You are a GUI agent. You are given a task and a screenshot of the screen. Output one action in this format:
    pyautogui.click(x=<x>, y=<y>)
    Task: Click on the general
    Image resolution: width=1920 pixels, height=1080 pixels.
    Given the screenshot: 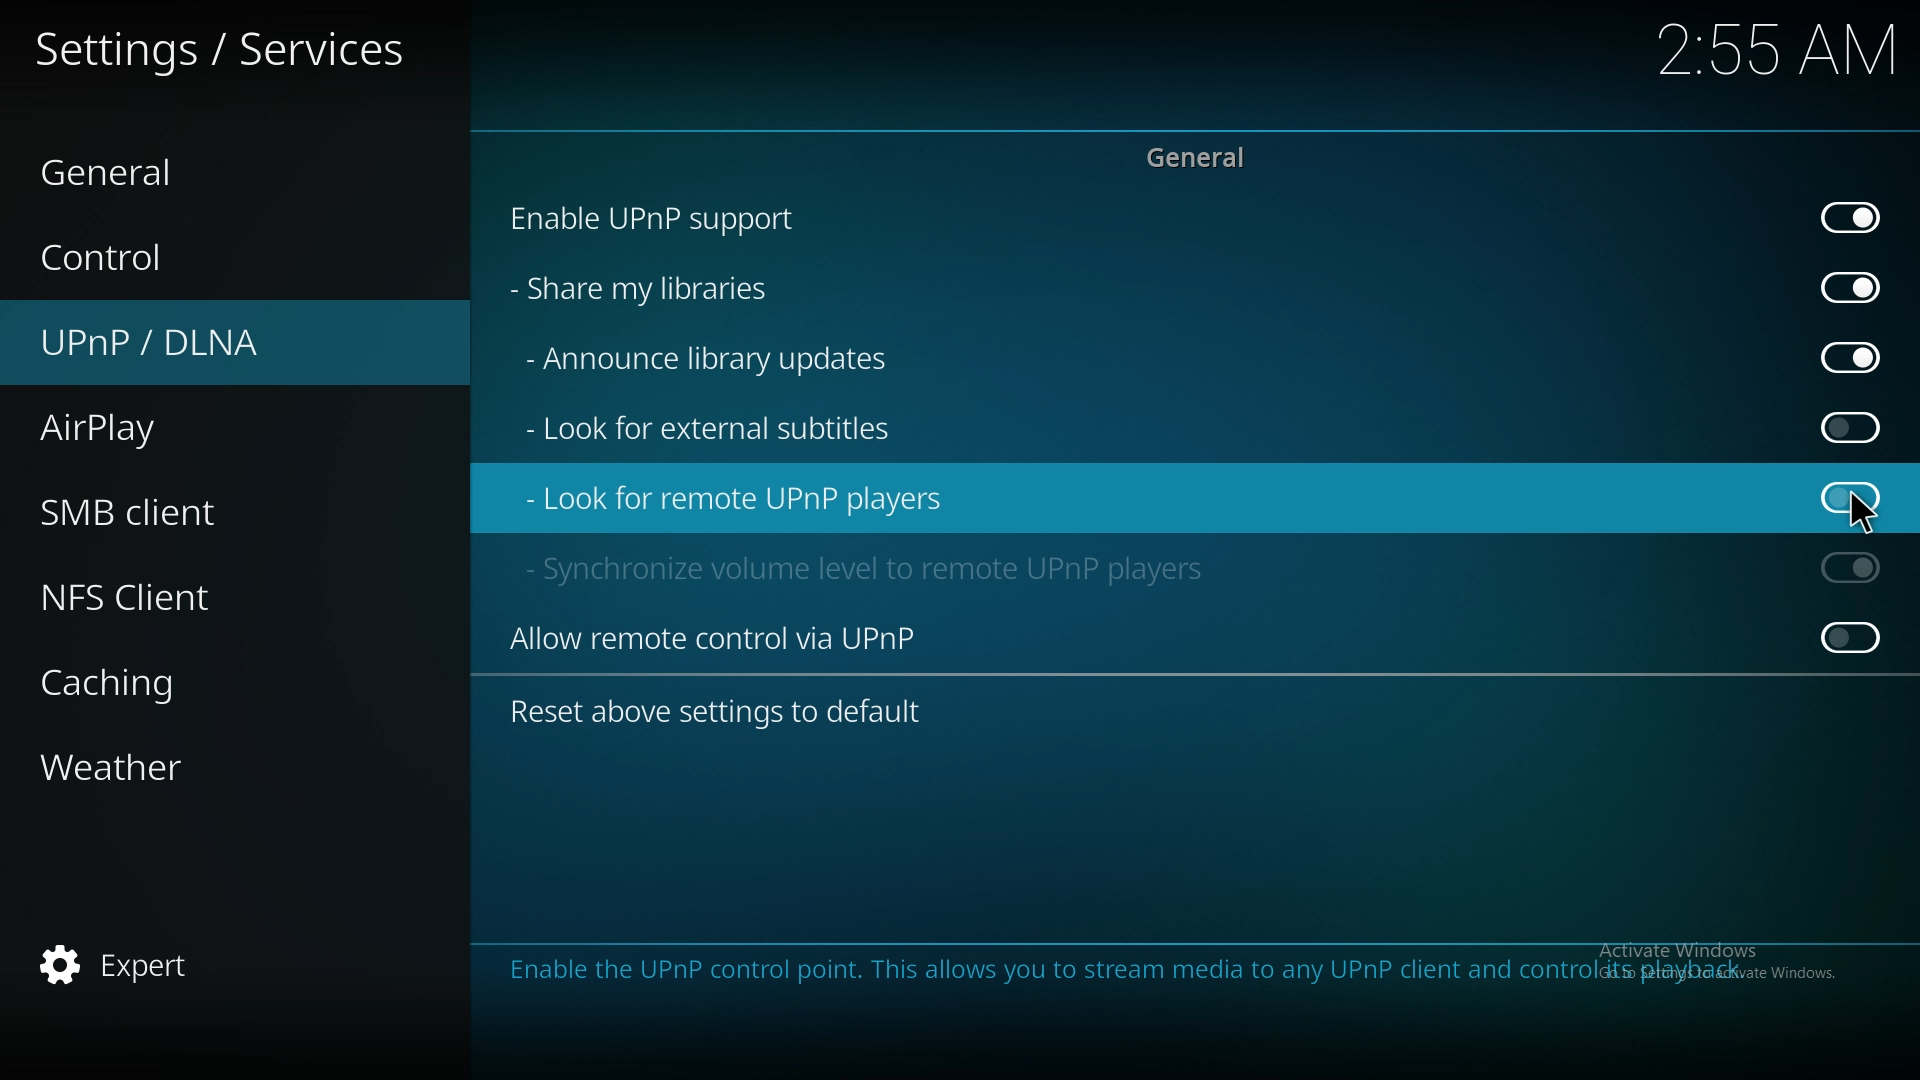 What is the action you would take?
    pyautogui.click(x=1207, y=160)
    